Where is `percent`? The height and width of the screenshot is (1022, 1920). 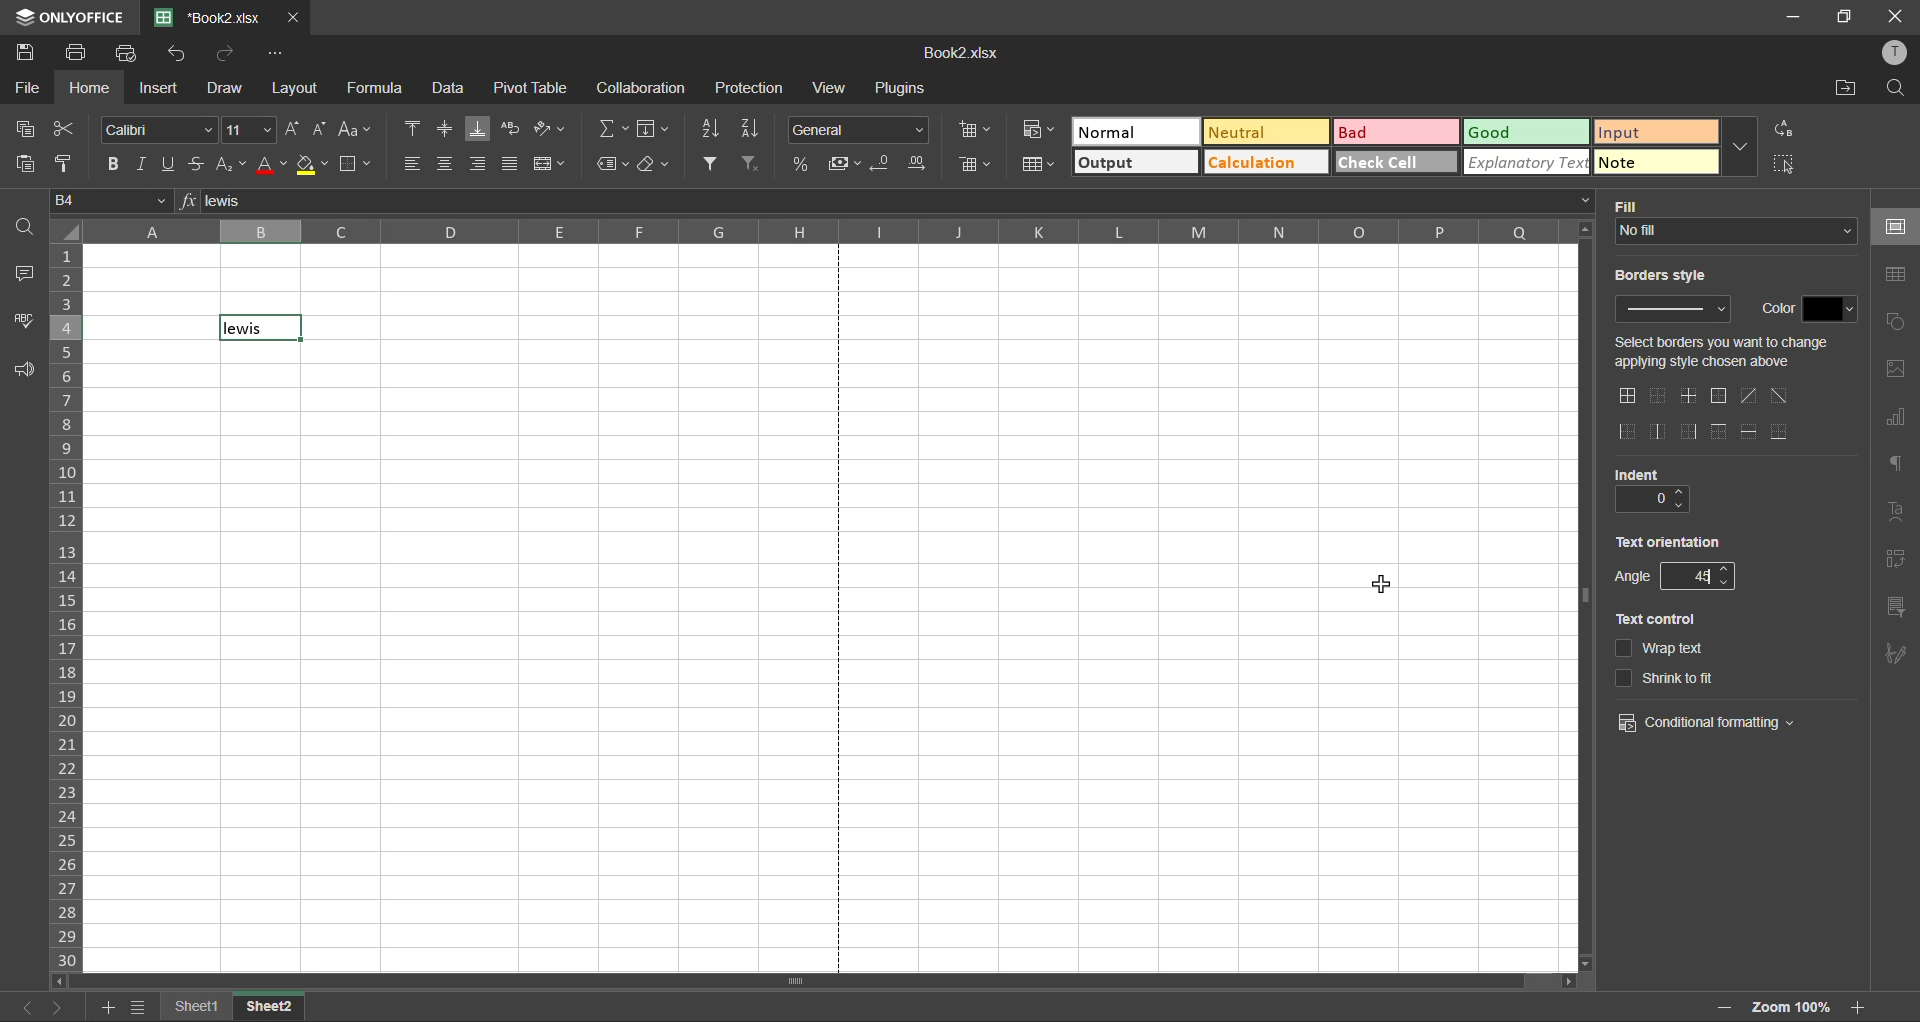 percent is located at coordinates (801, 165).